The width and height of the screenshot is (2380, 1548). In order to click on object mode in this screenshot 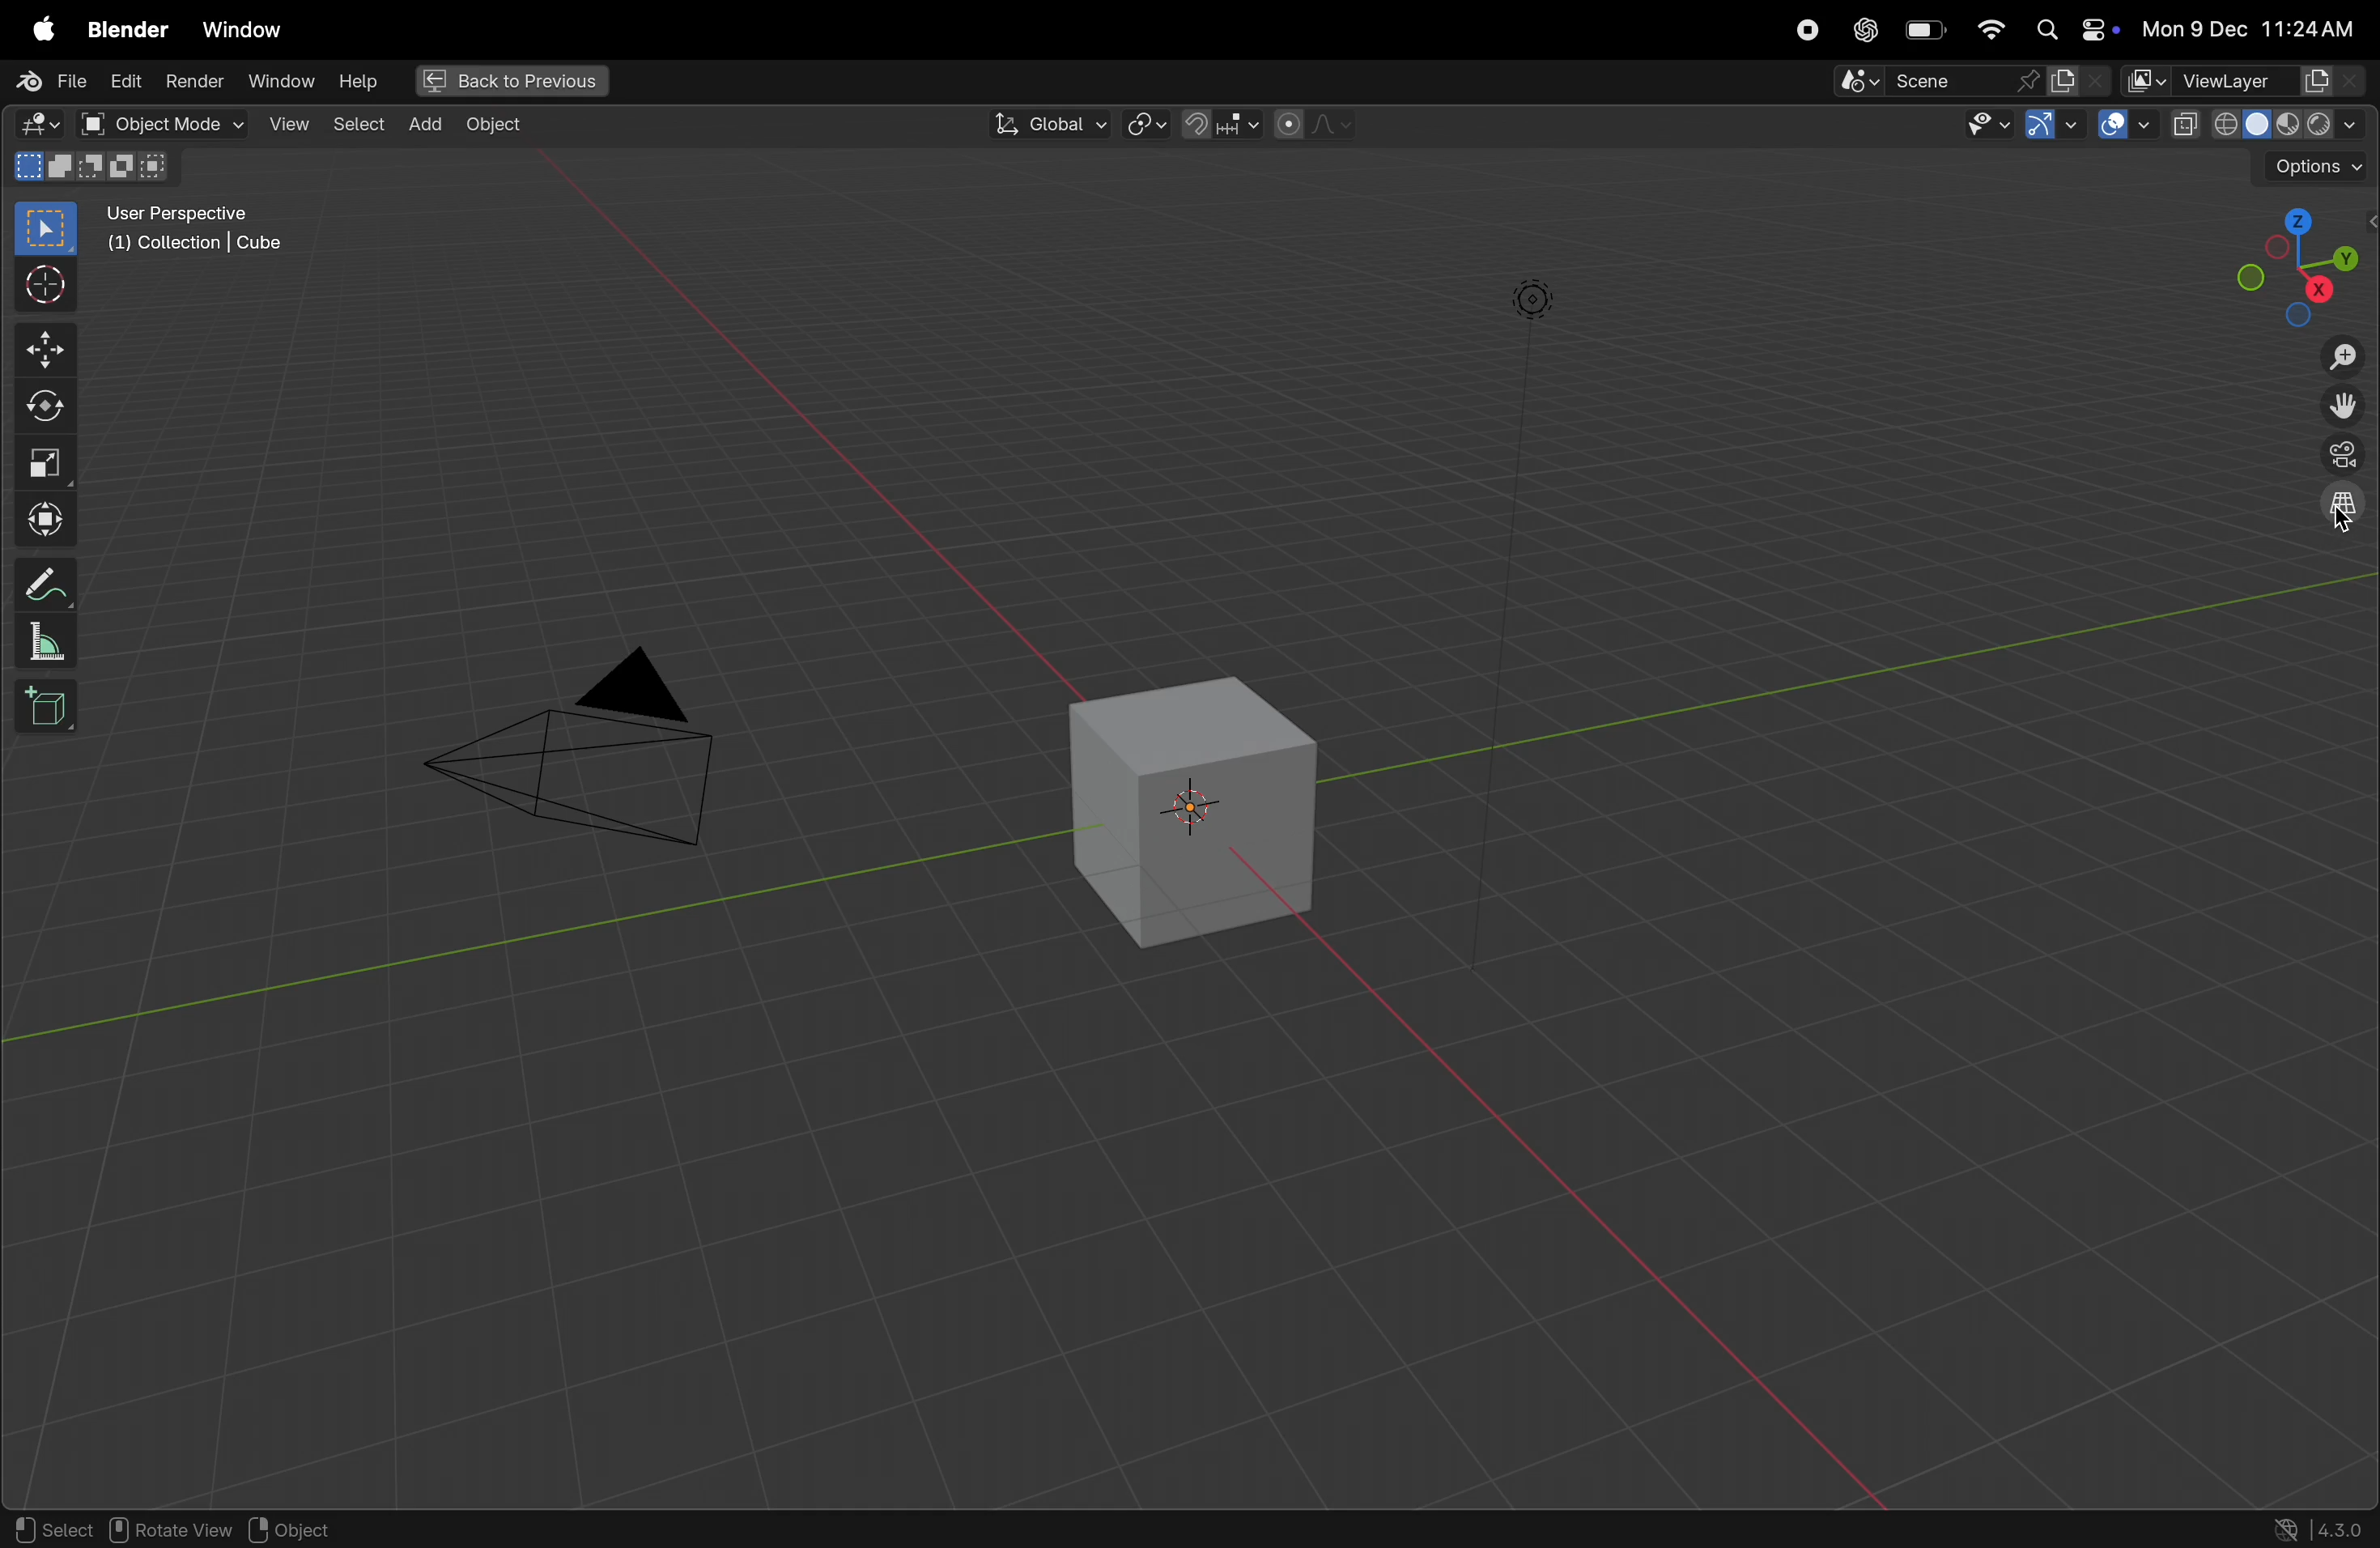, I will do `click(155, 122)`.